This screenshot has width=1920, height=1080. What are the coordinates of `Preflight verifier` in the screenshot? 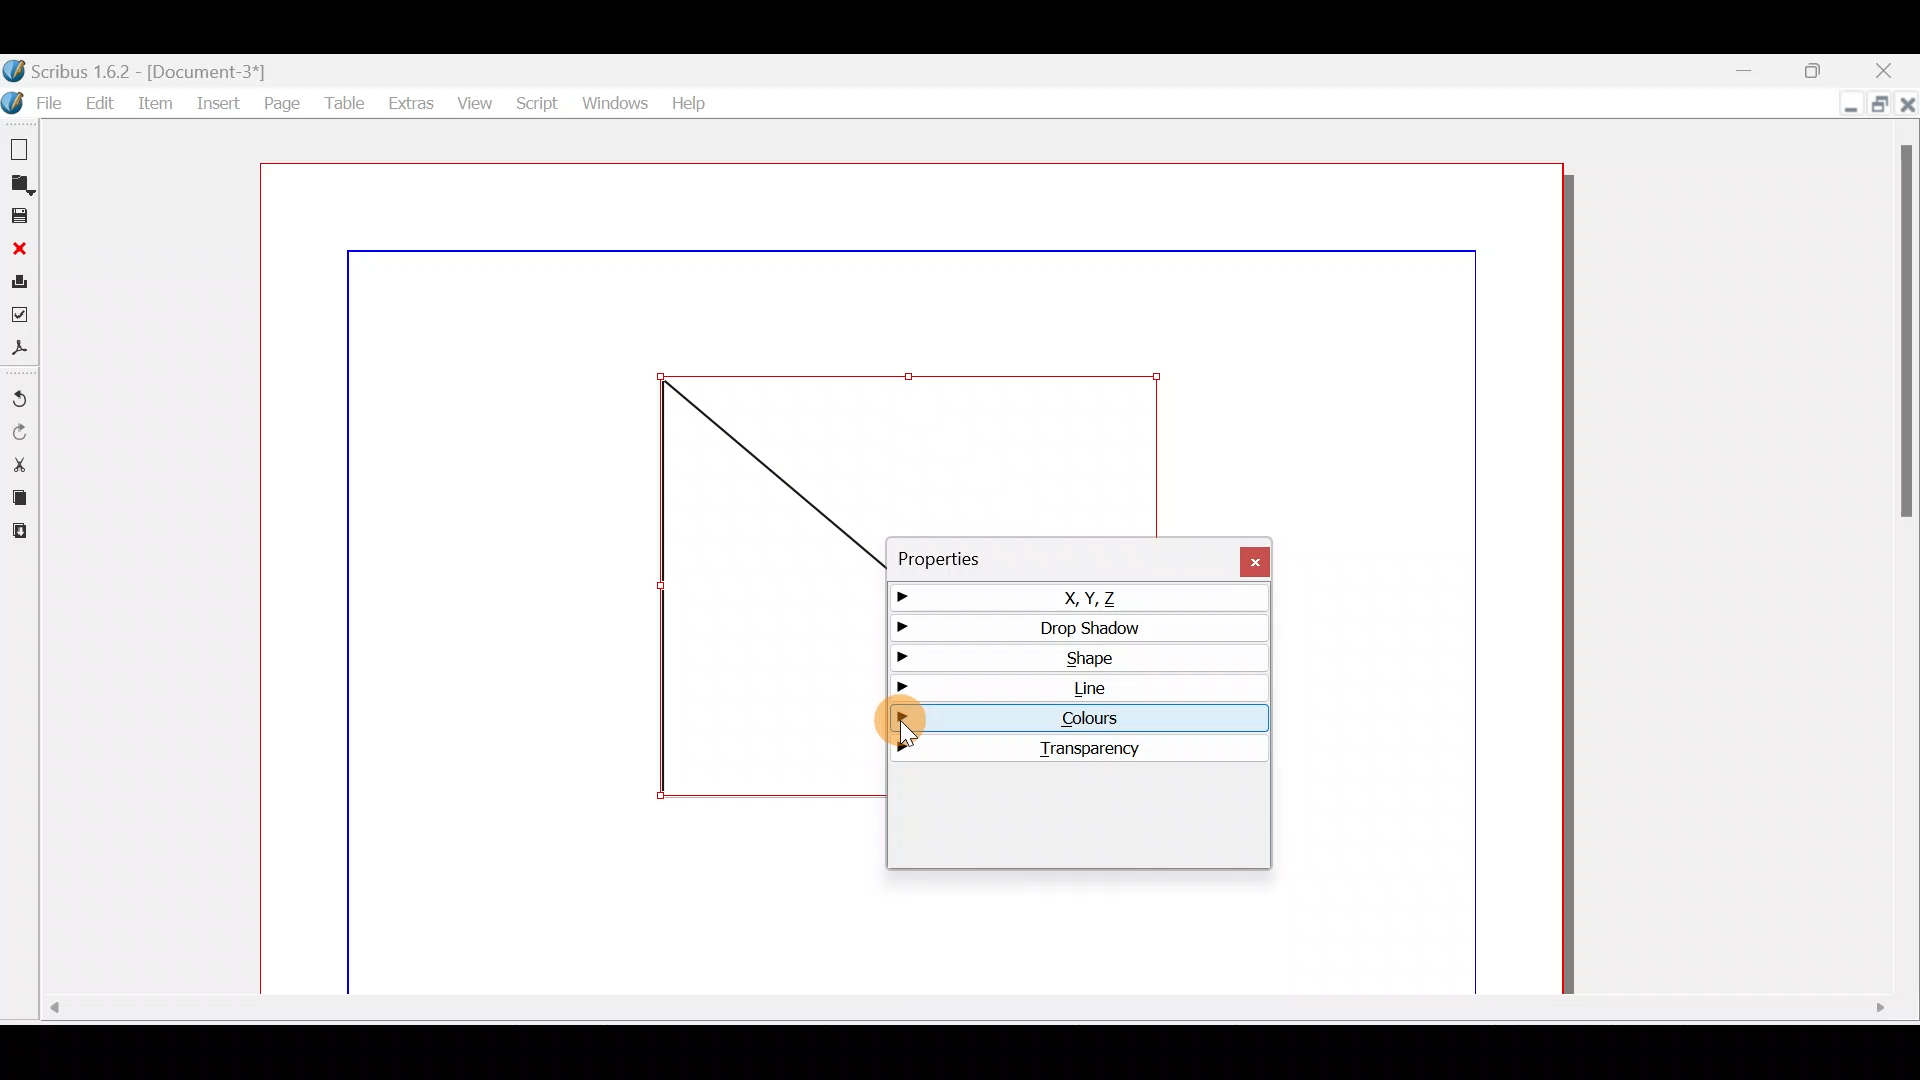 It's located at (24, 312).